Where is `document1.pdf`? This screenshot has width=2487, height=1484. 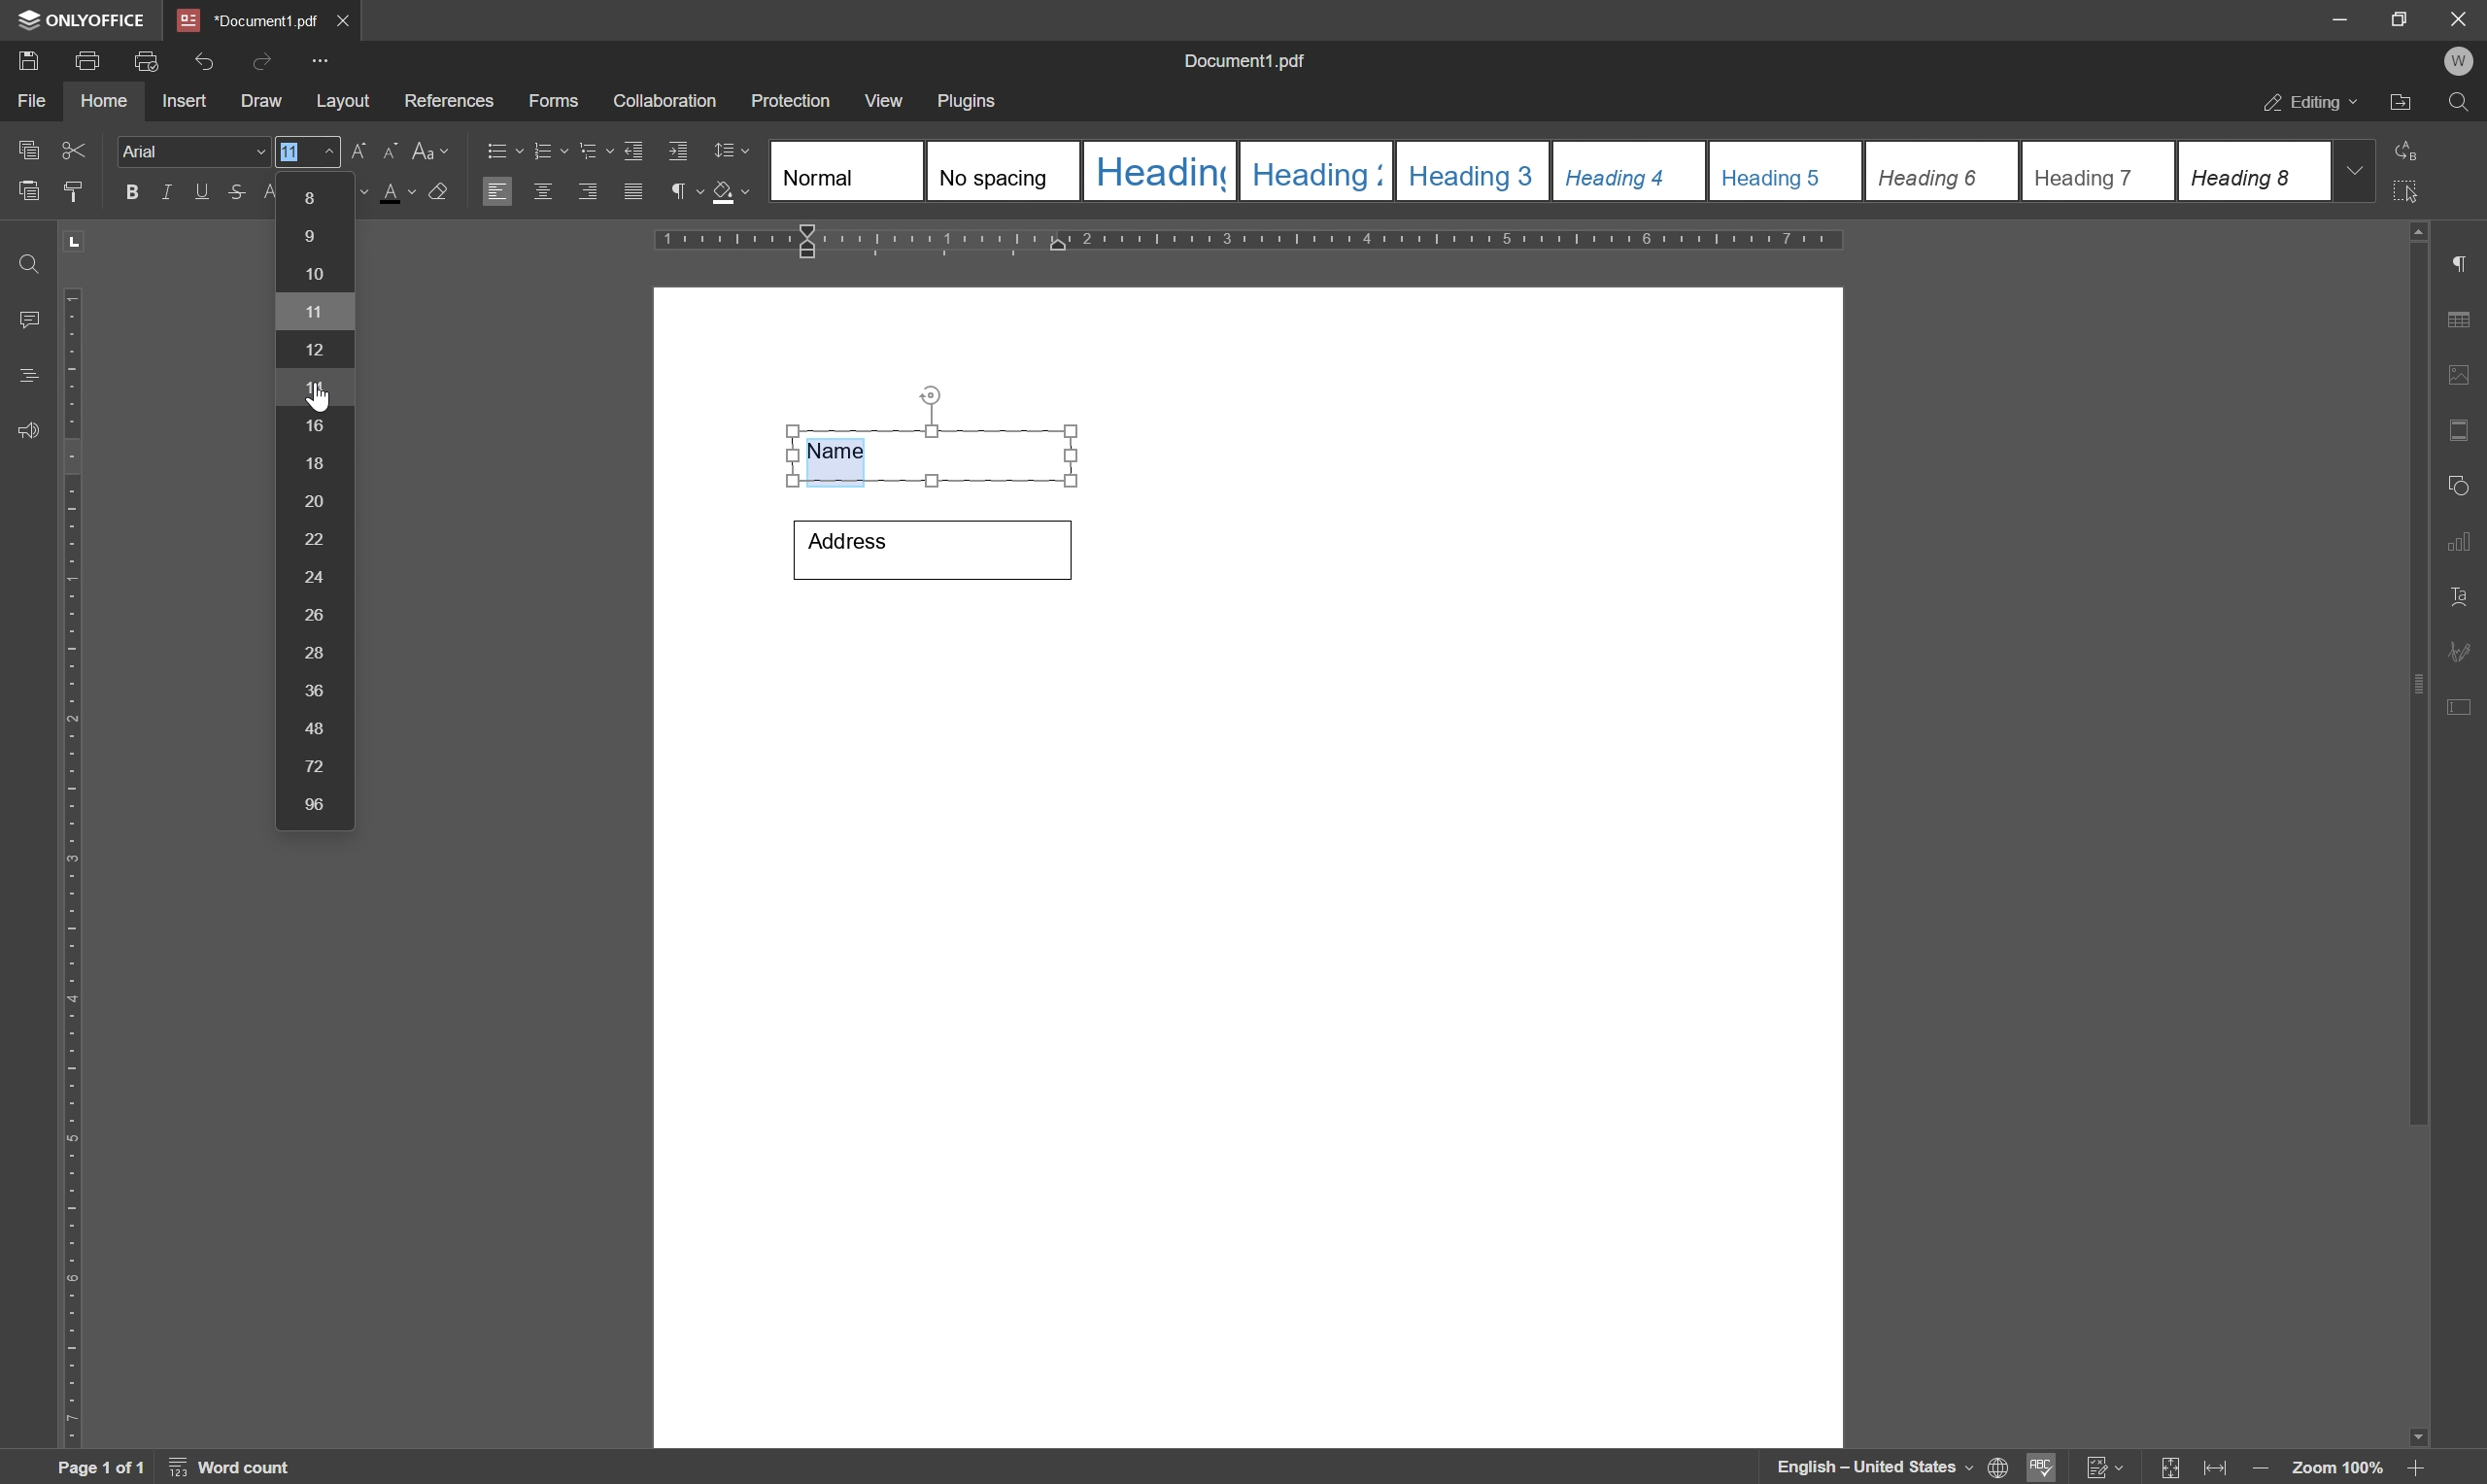 document1.pdf is located at coordinates (1248, 64).